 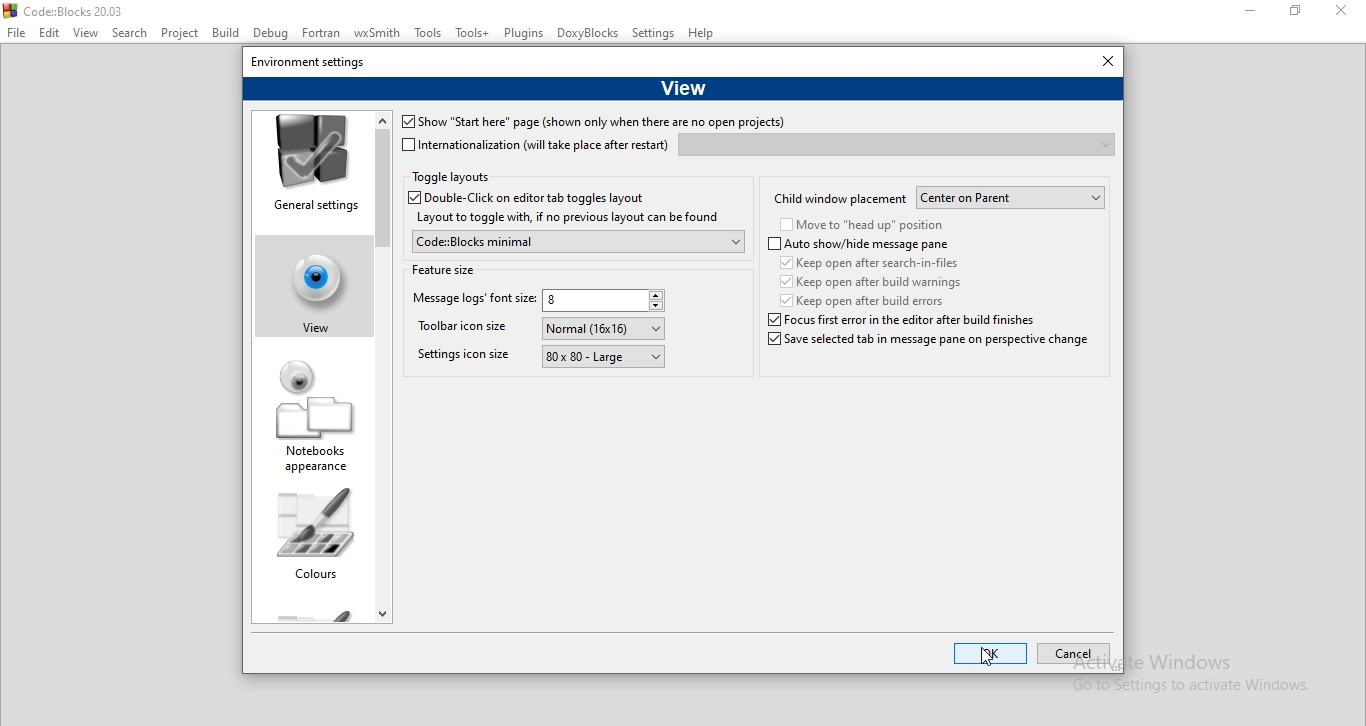 What do you see at coordinates (1251, 12) in the screenshot?
I see `minimise` at bounding box center [1251, 12].